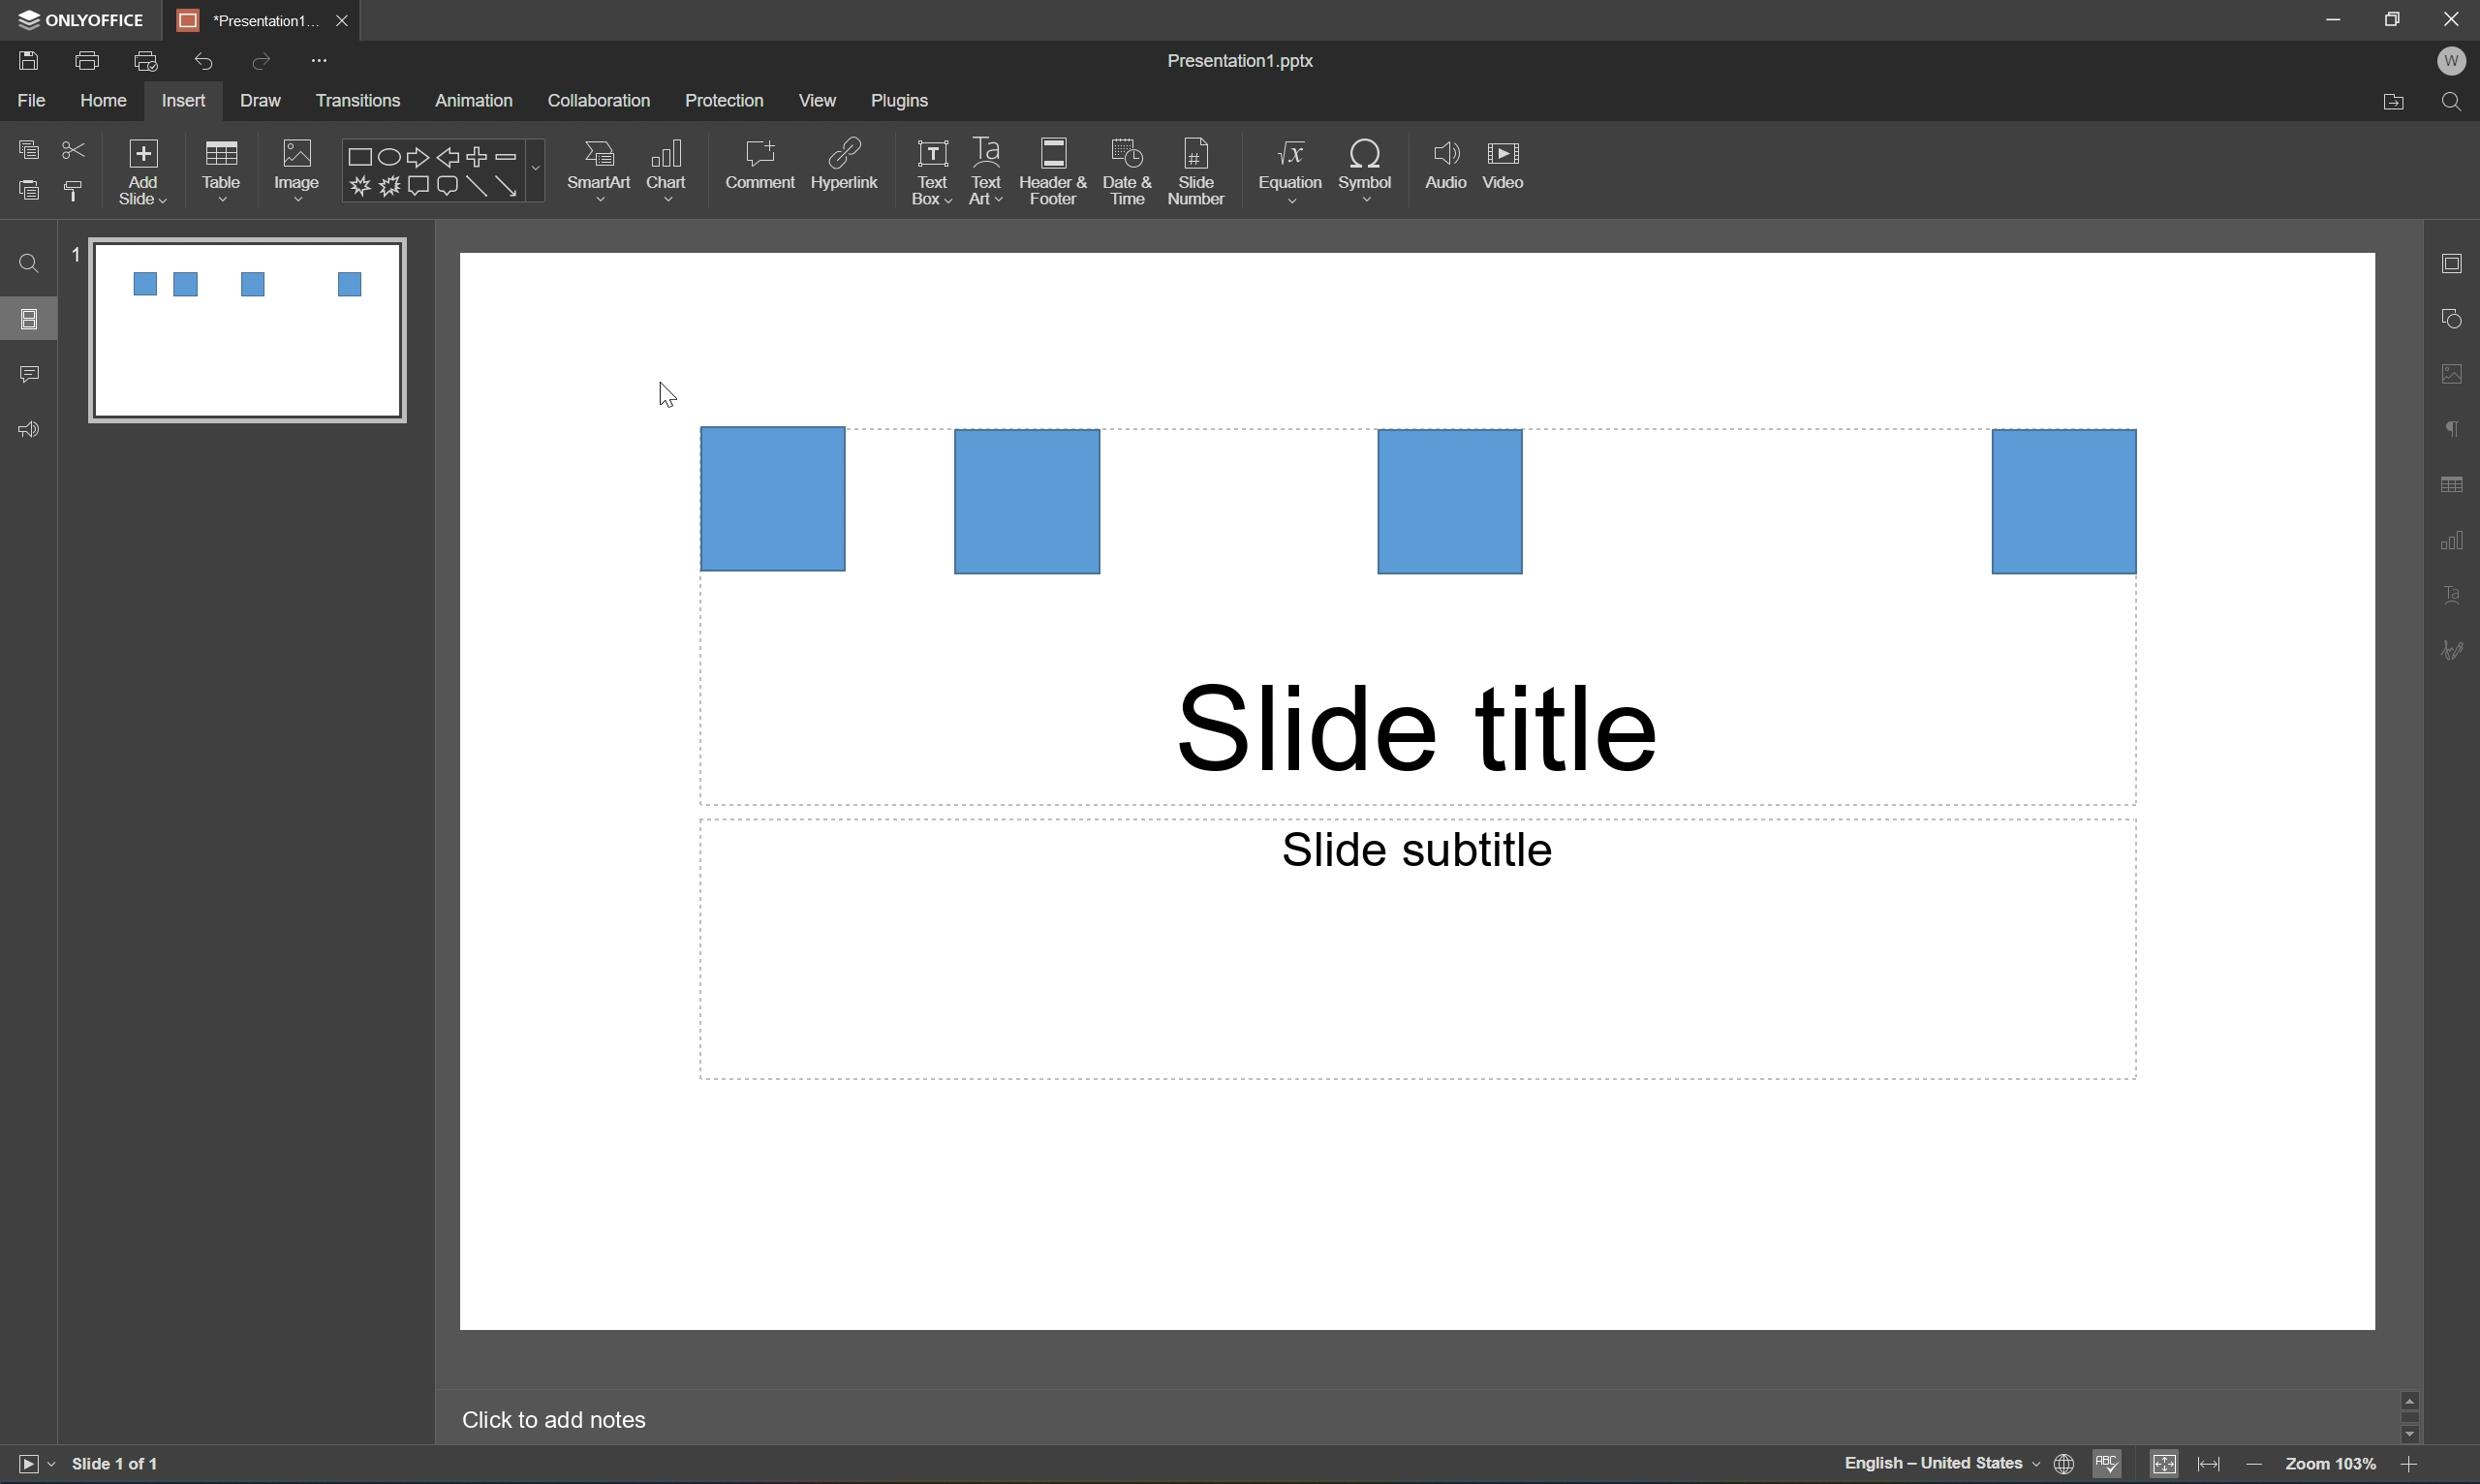 Image resolution: width=2480 pixels, height=1484 pixels. I want to click on image settings, so click(2461, 377).